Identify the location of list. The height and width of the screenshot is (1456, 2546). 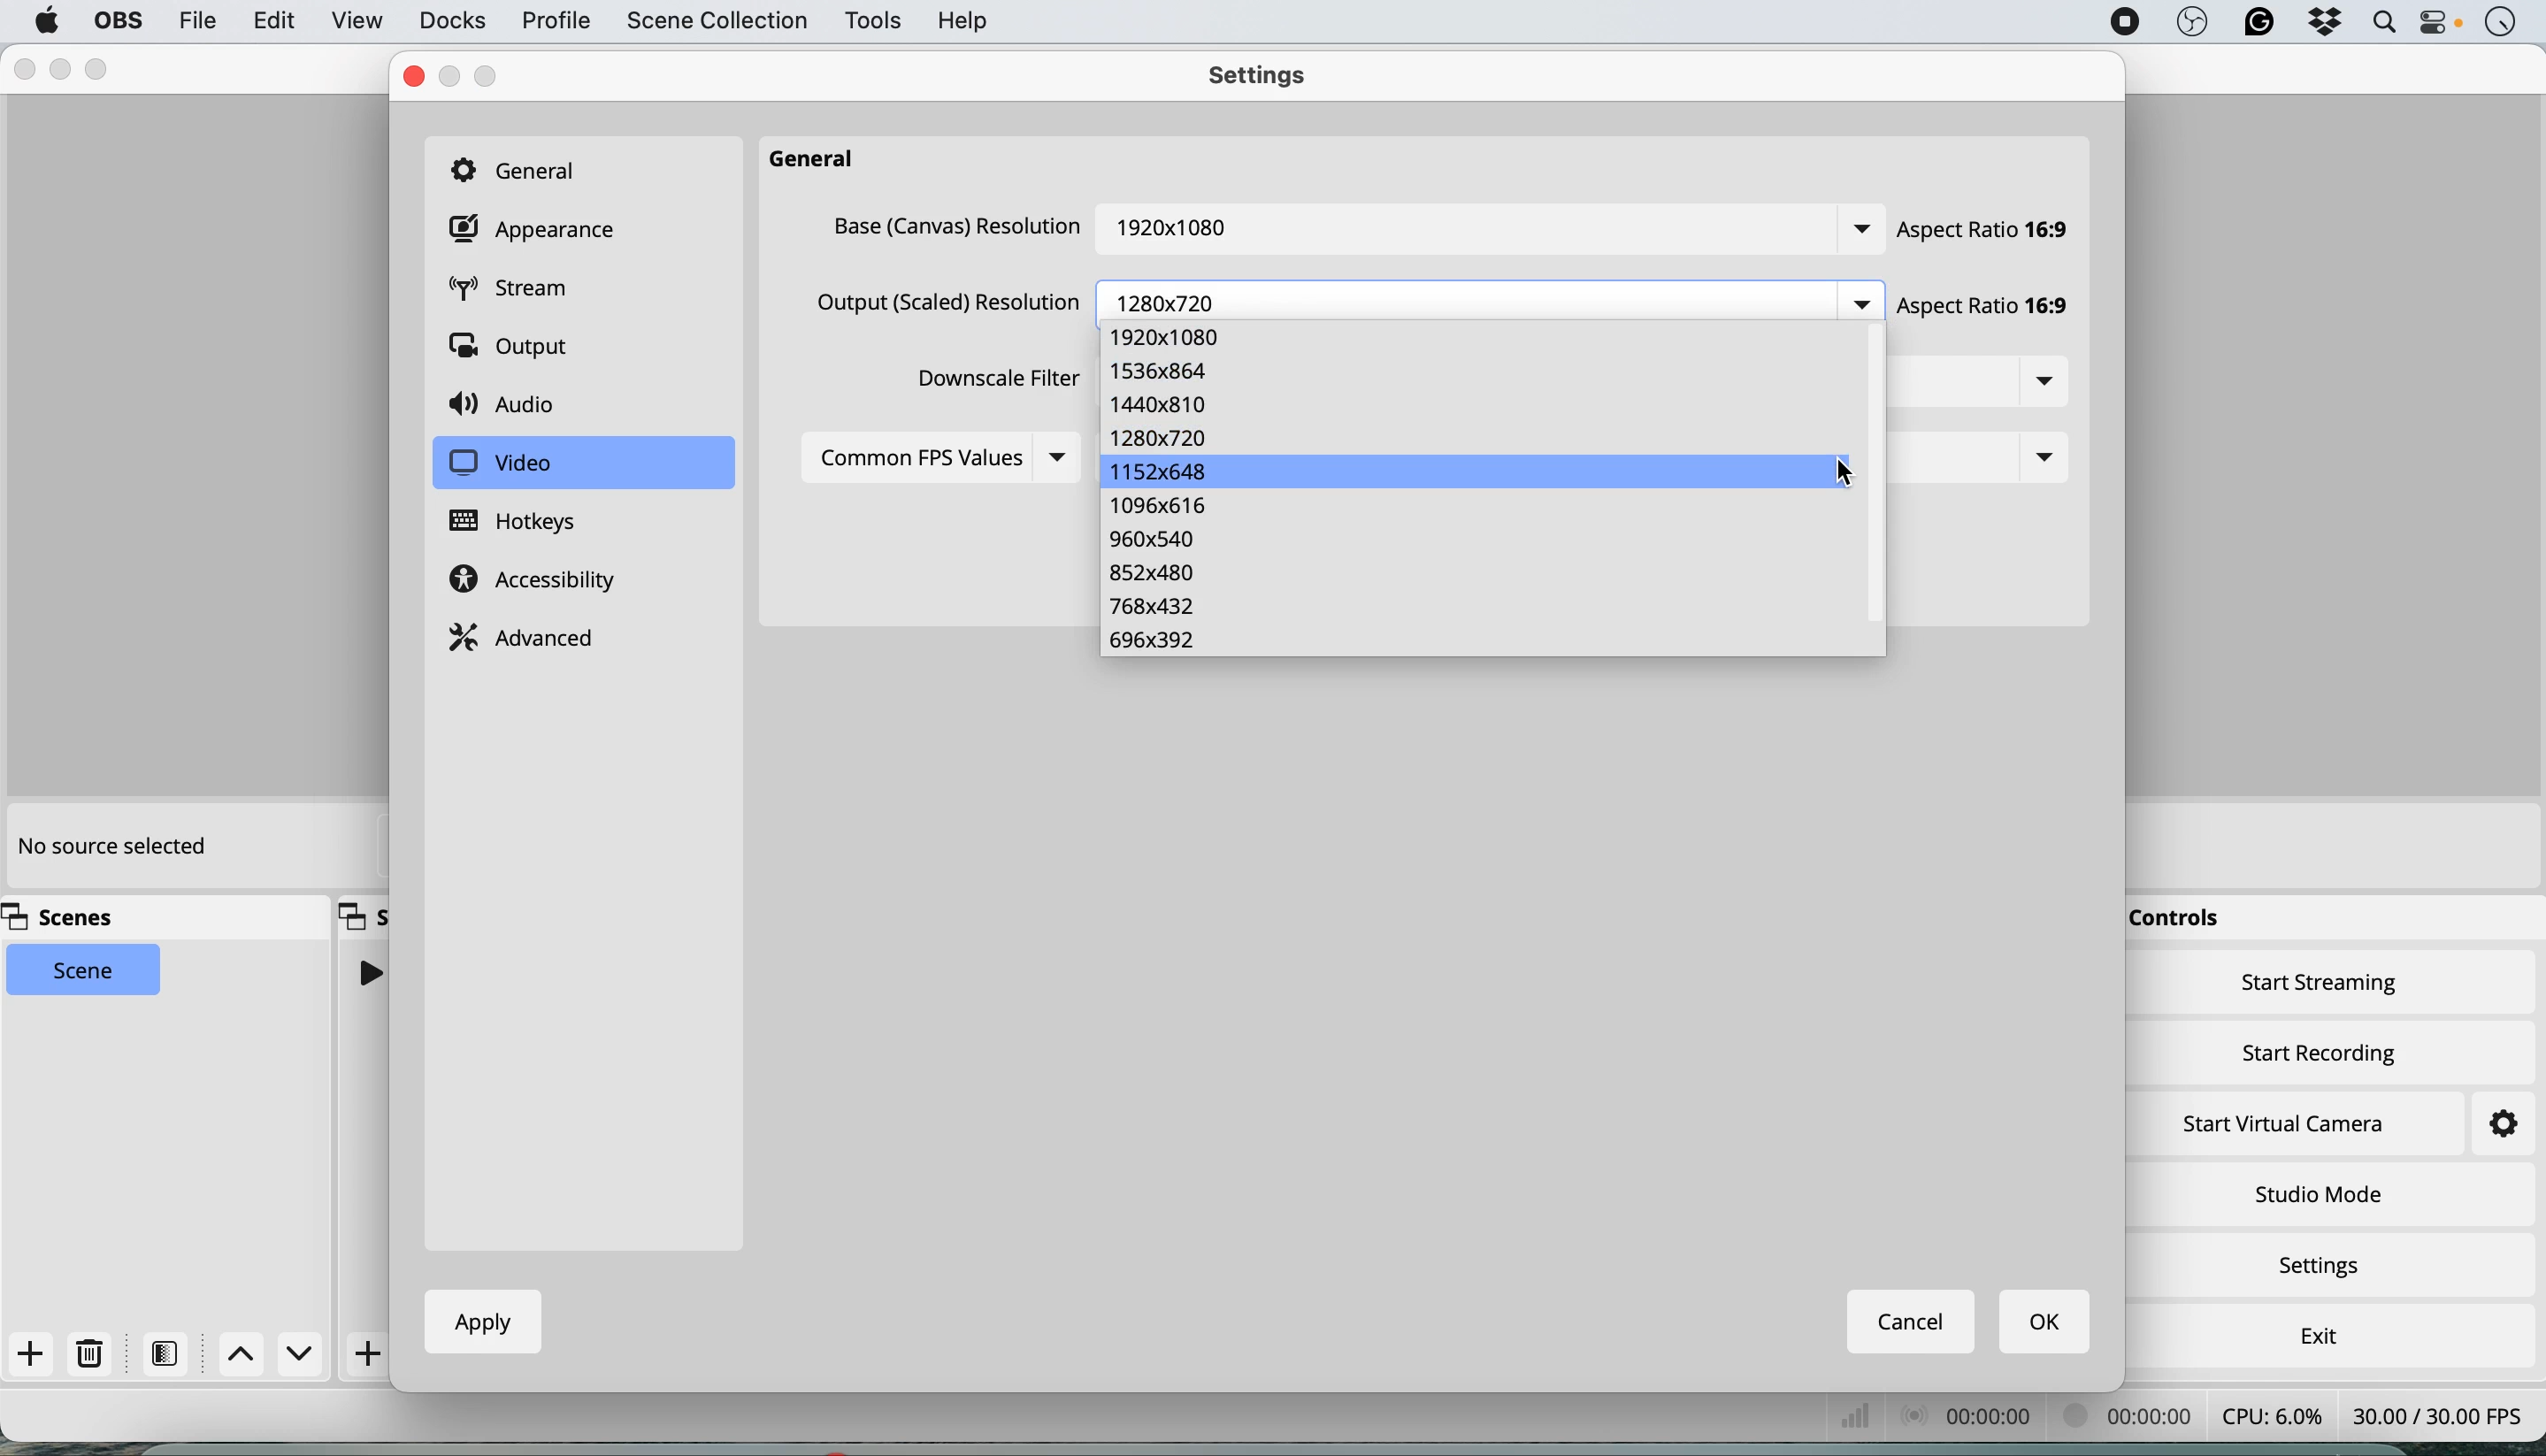
(2050, 385).